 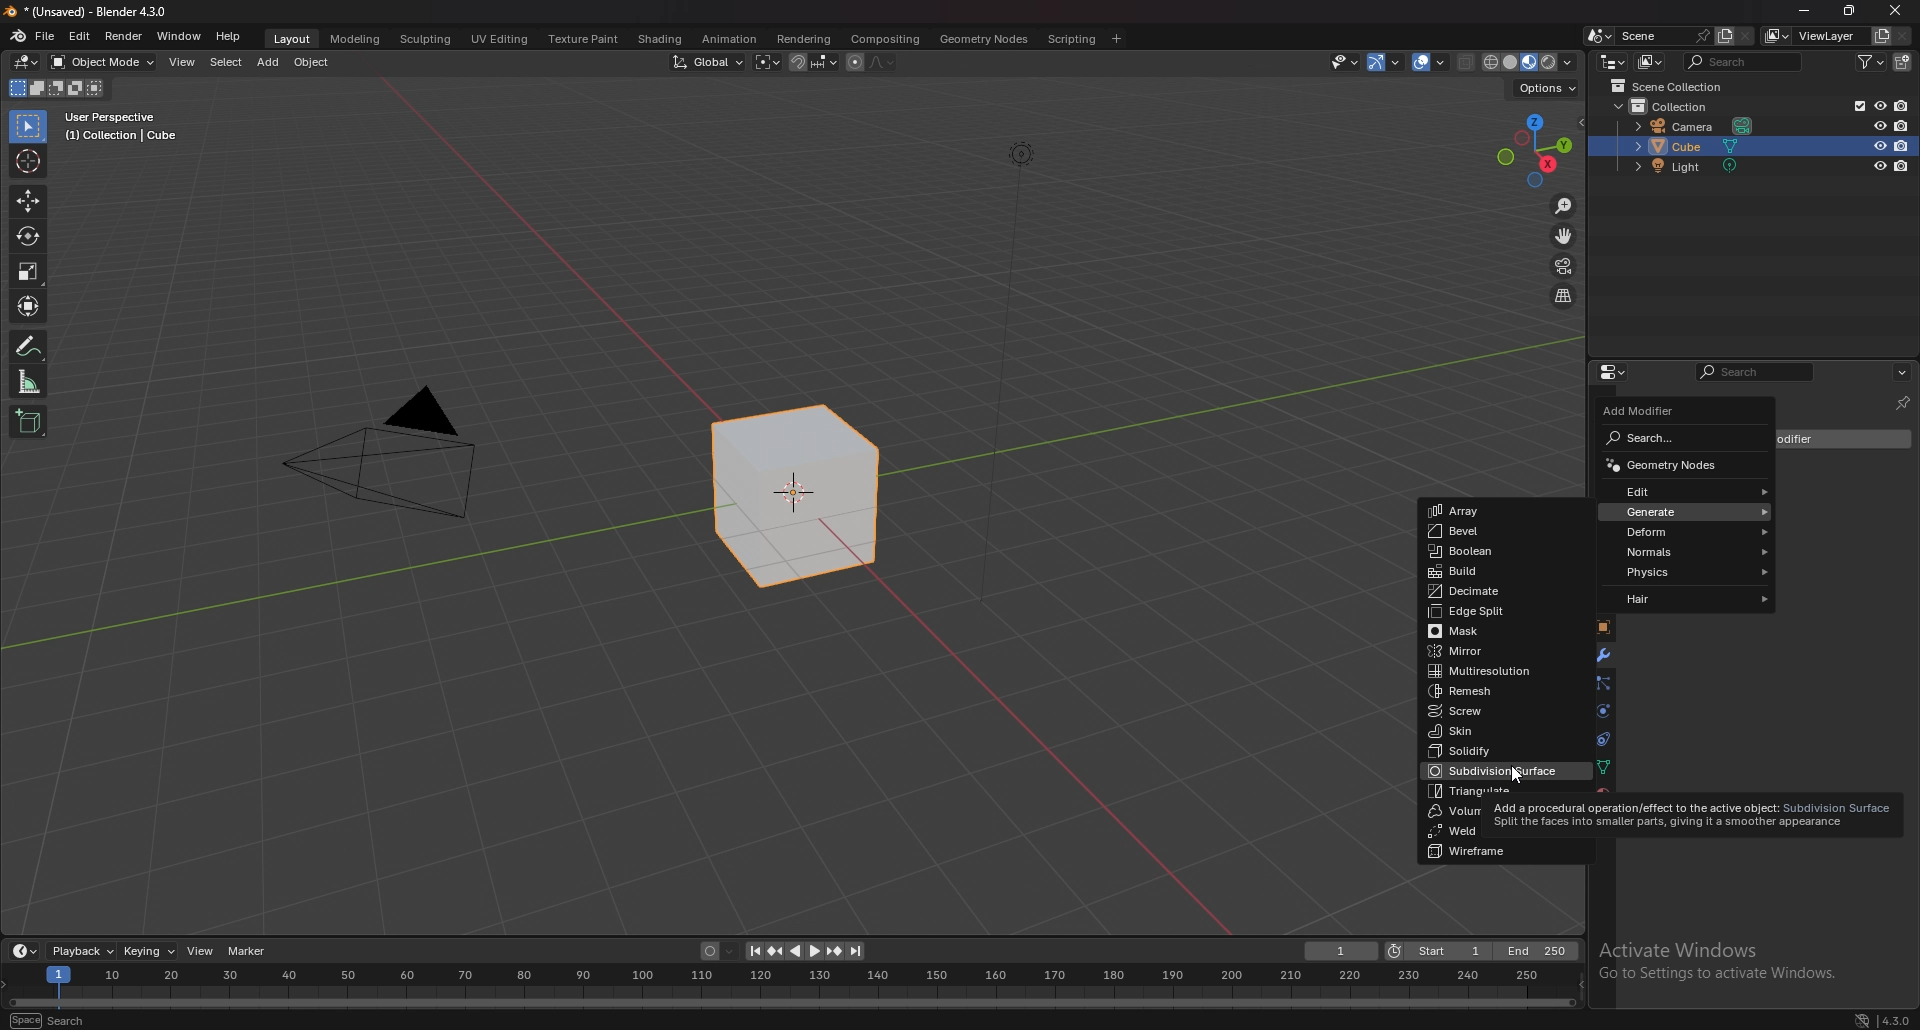 I want to click on auto keying, so click(x=719, y=952).